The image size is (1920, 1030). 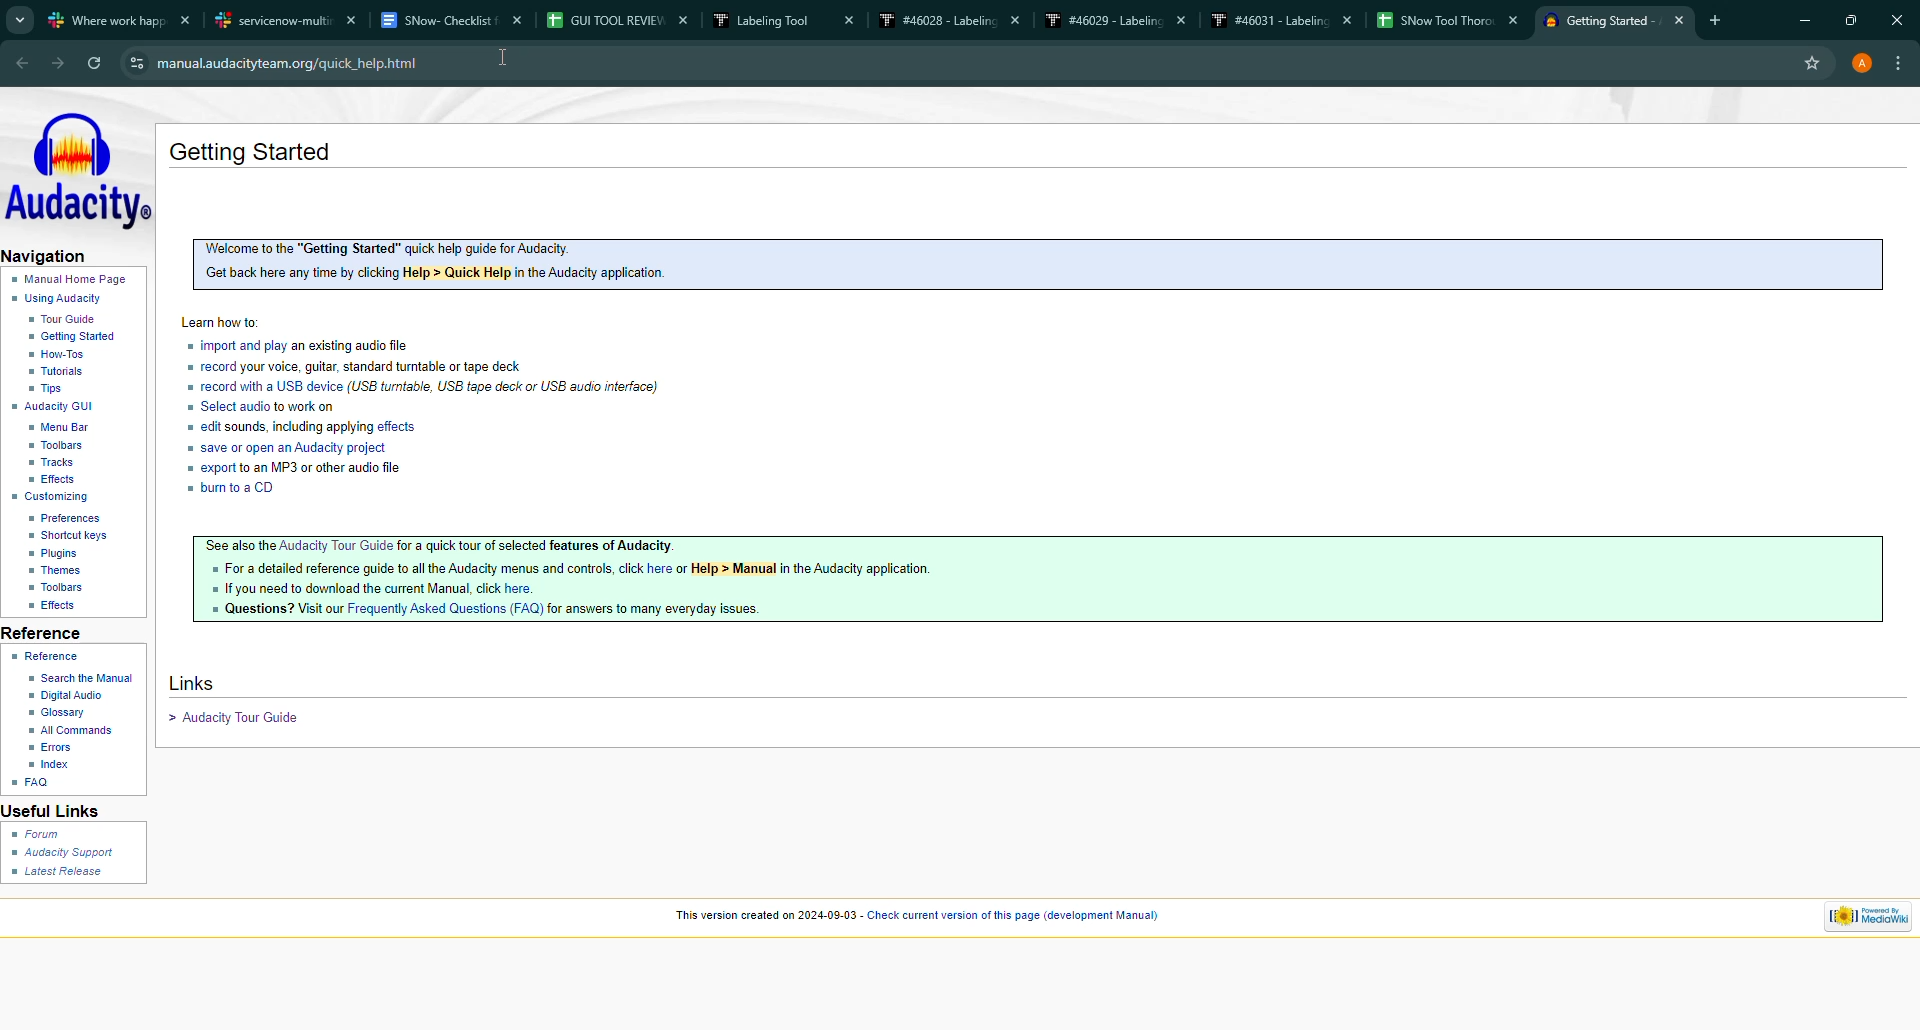 What do you see at coordinates (63, 872) in the screenshot?
I see `latest release` at bounding box center [63, 872].